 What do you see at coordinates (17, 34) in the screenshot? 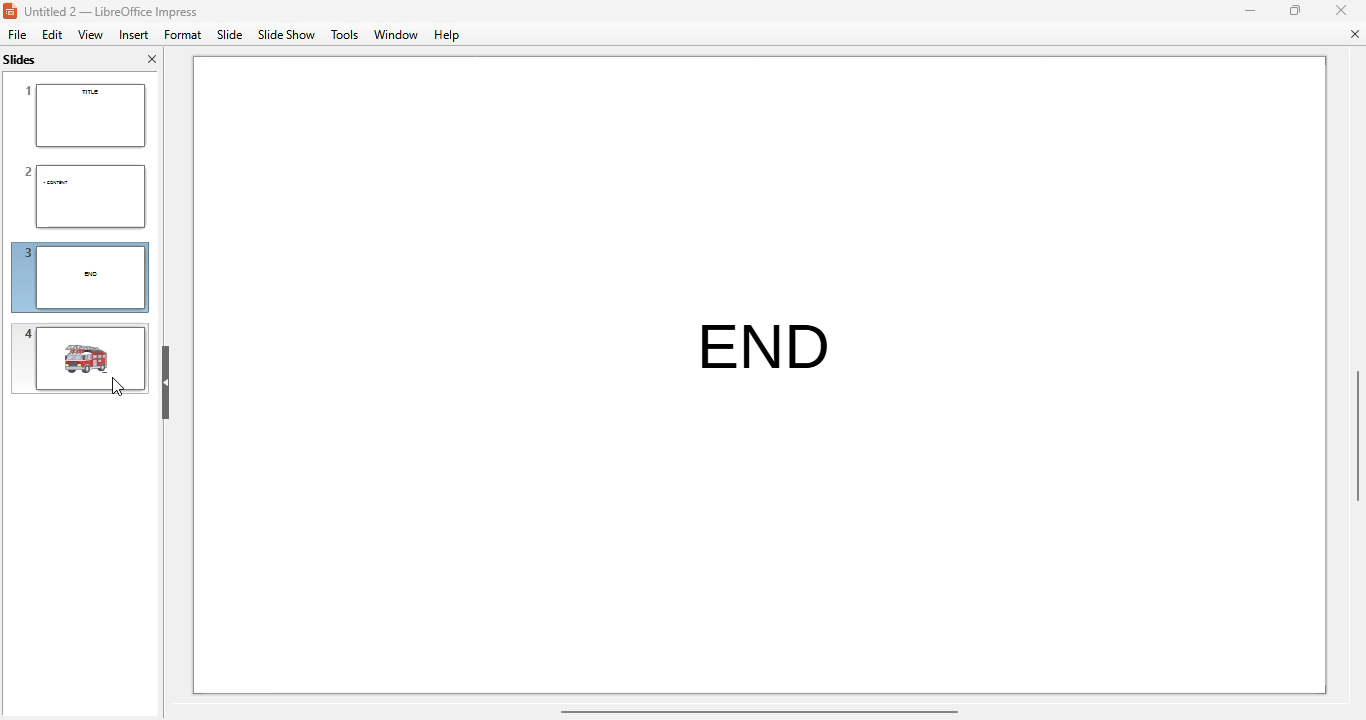
I see `file` at bounding box center [17, 34].